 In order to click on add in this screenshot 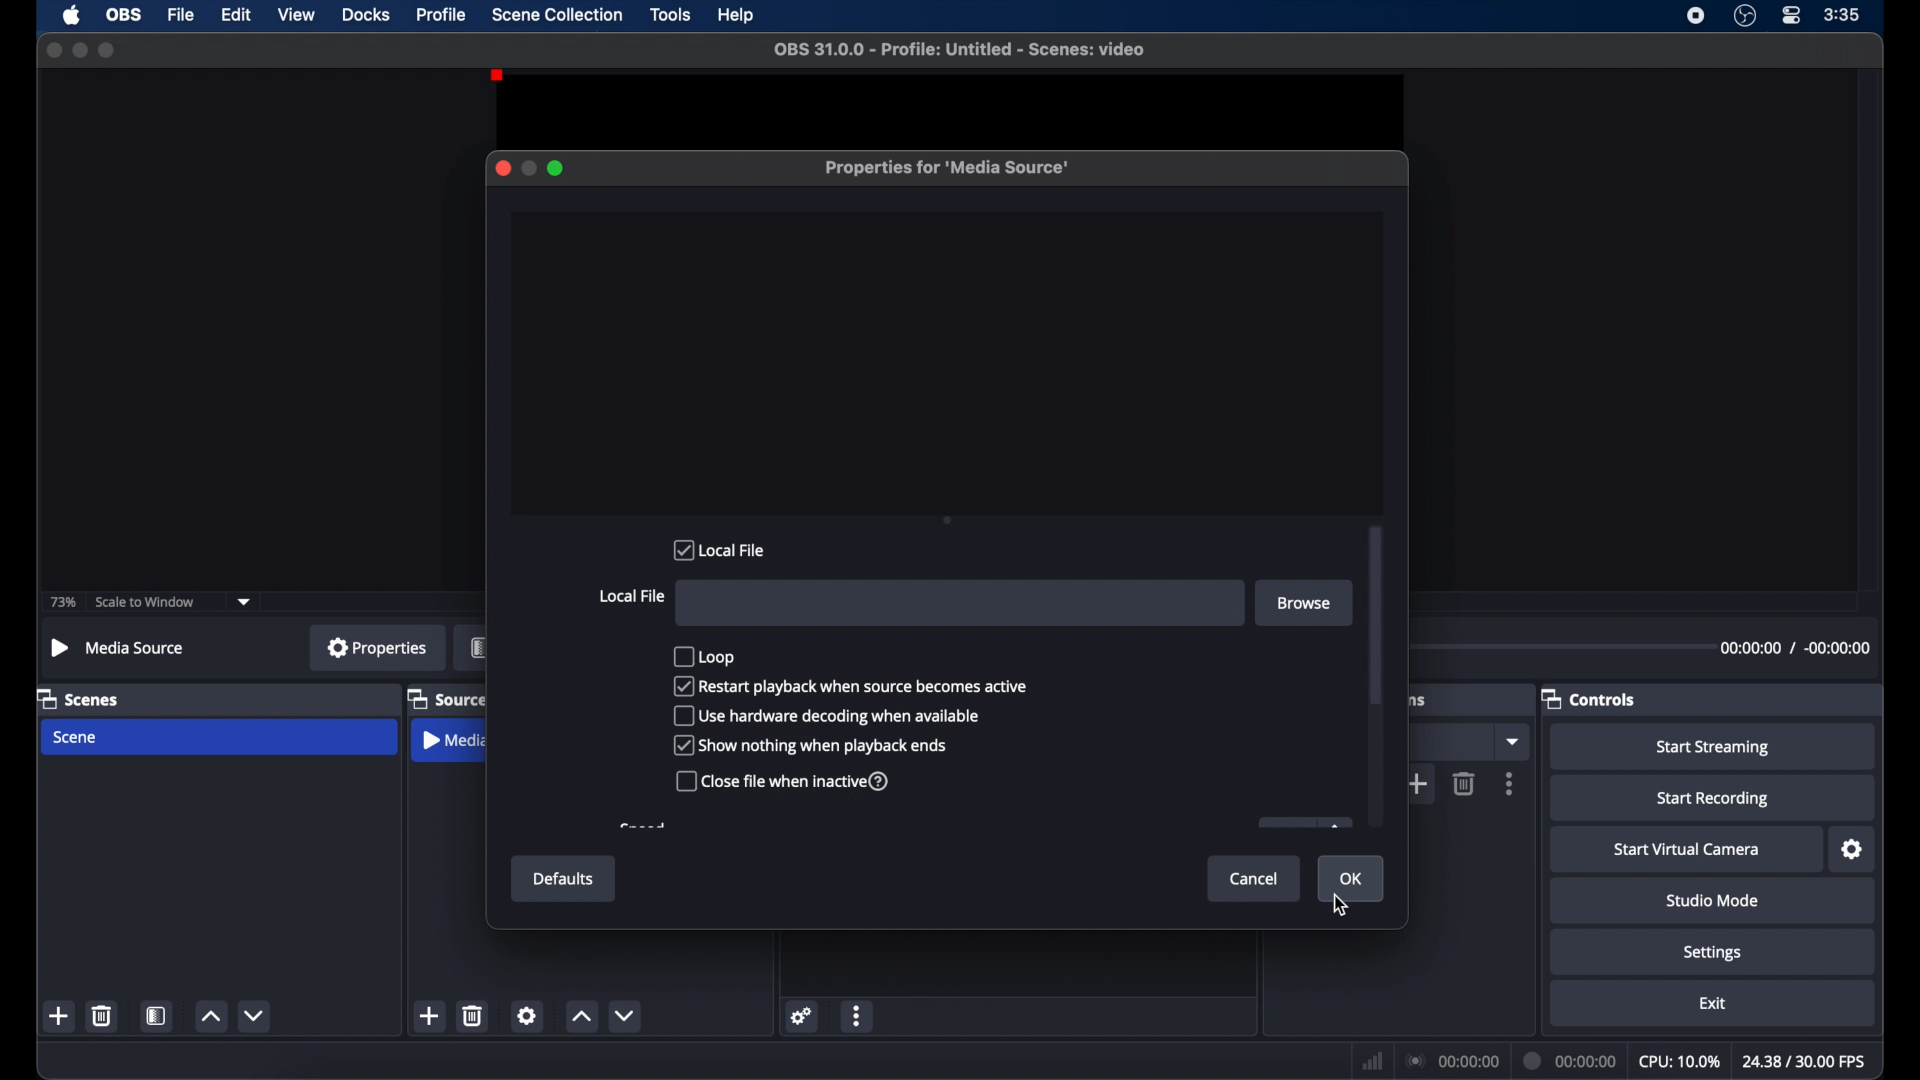, I will do `click(59, 1015)`.